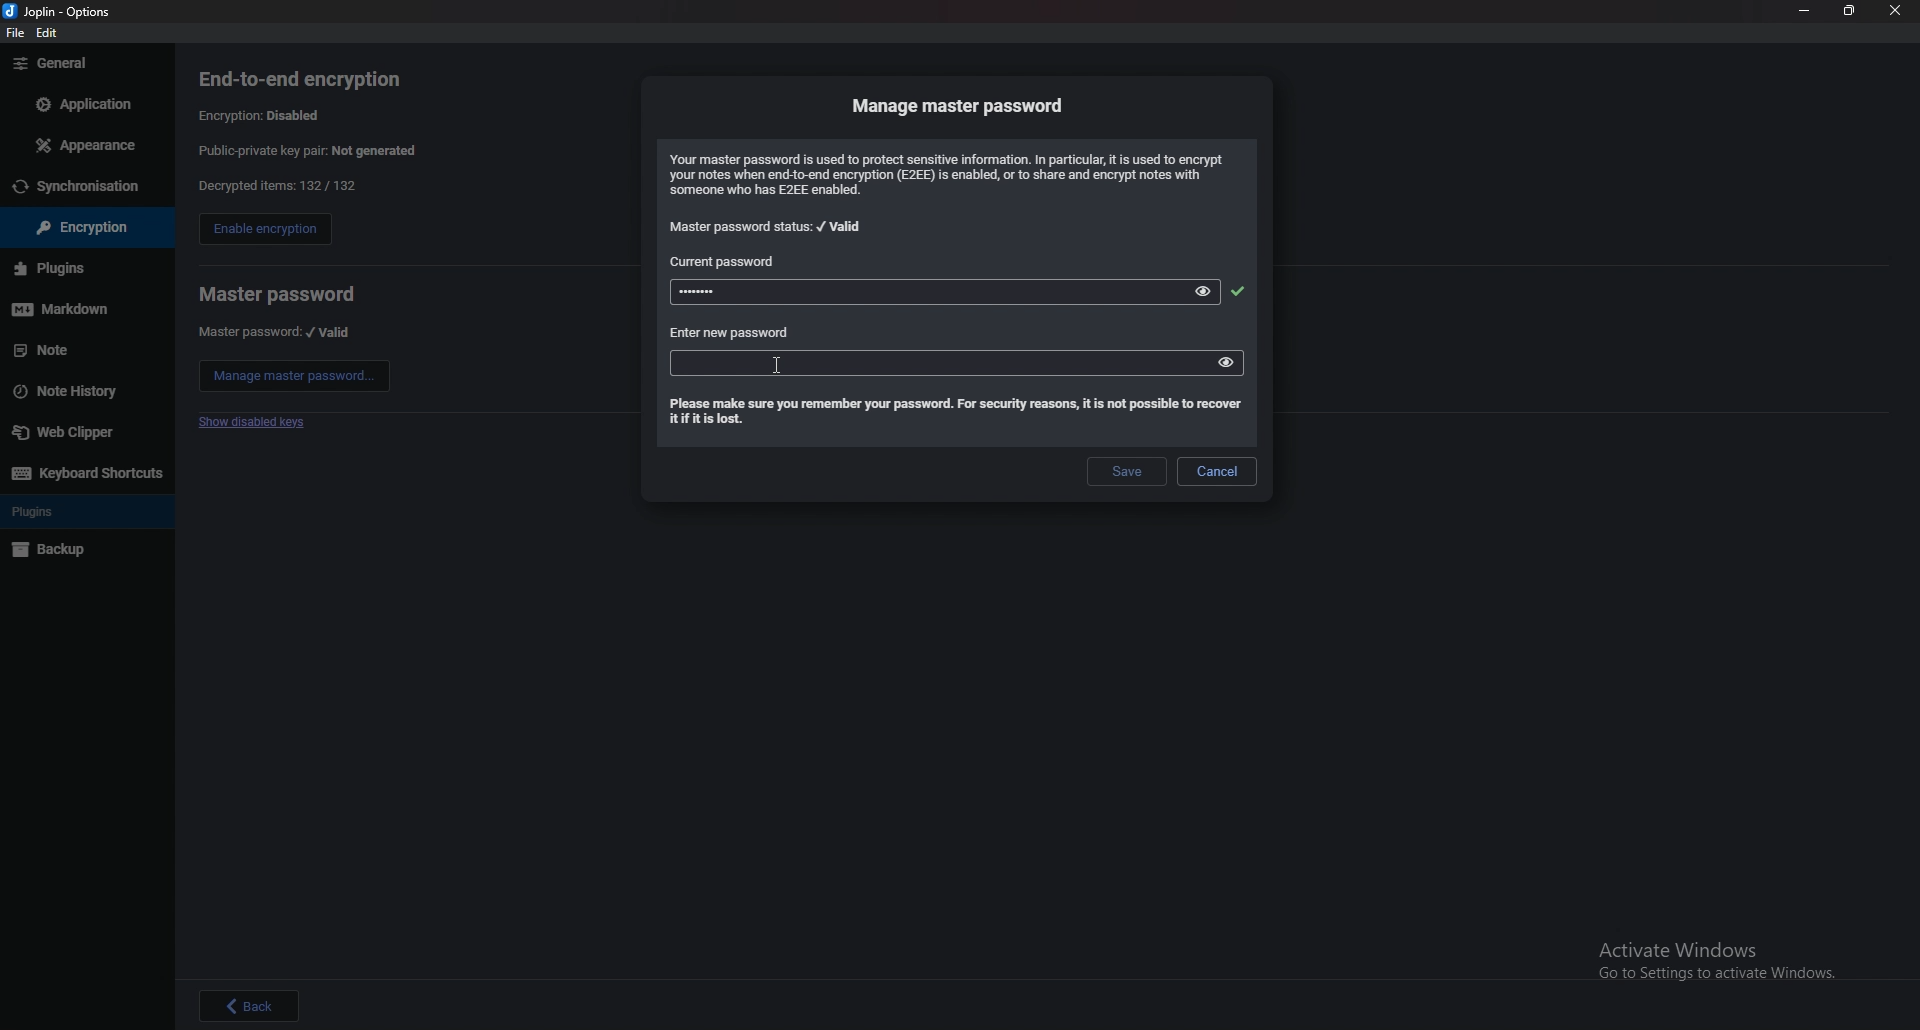  I want to click on accepted password, so click(1237, 291).